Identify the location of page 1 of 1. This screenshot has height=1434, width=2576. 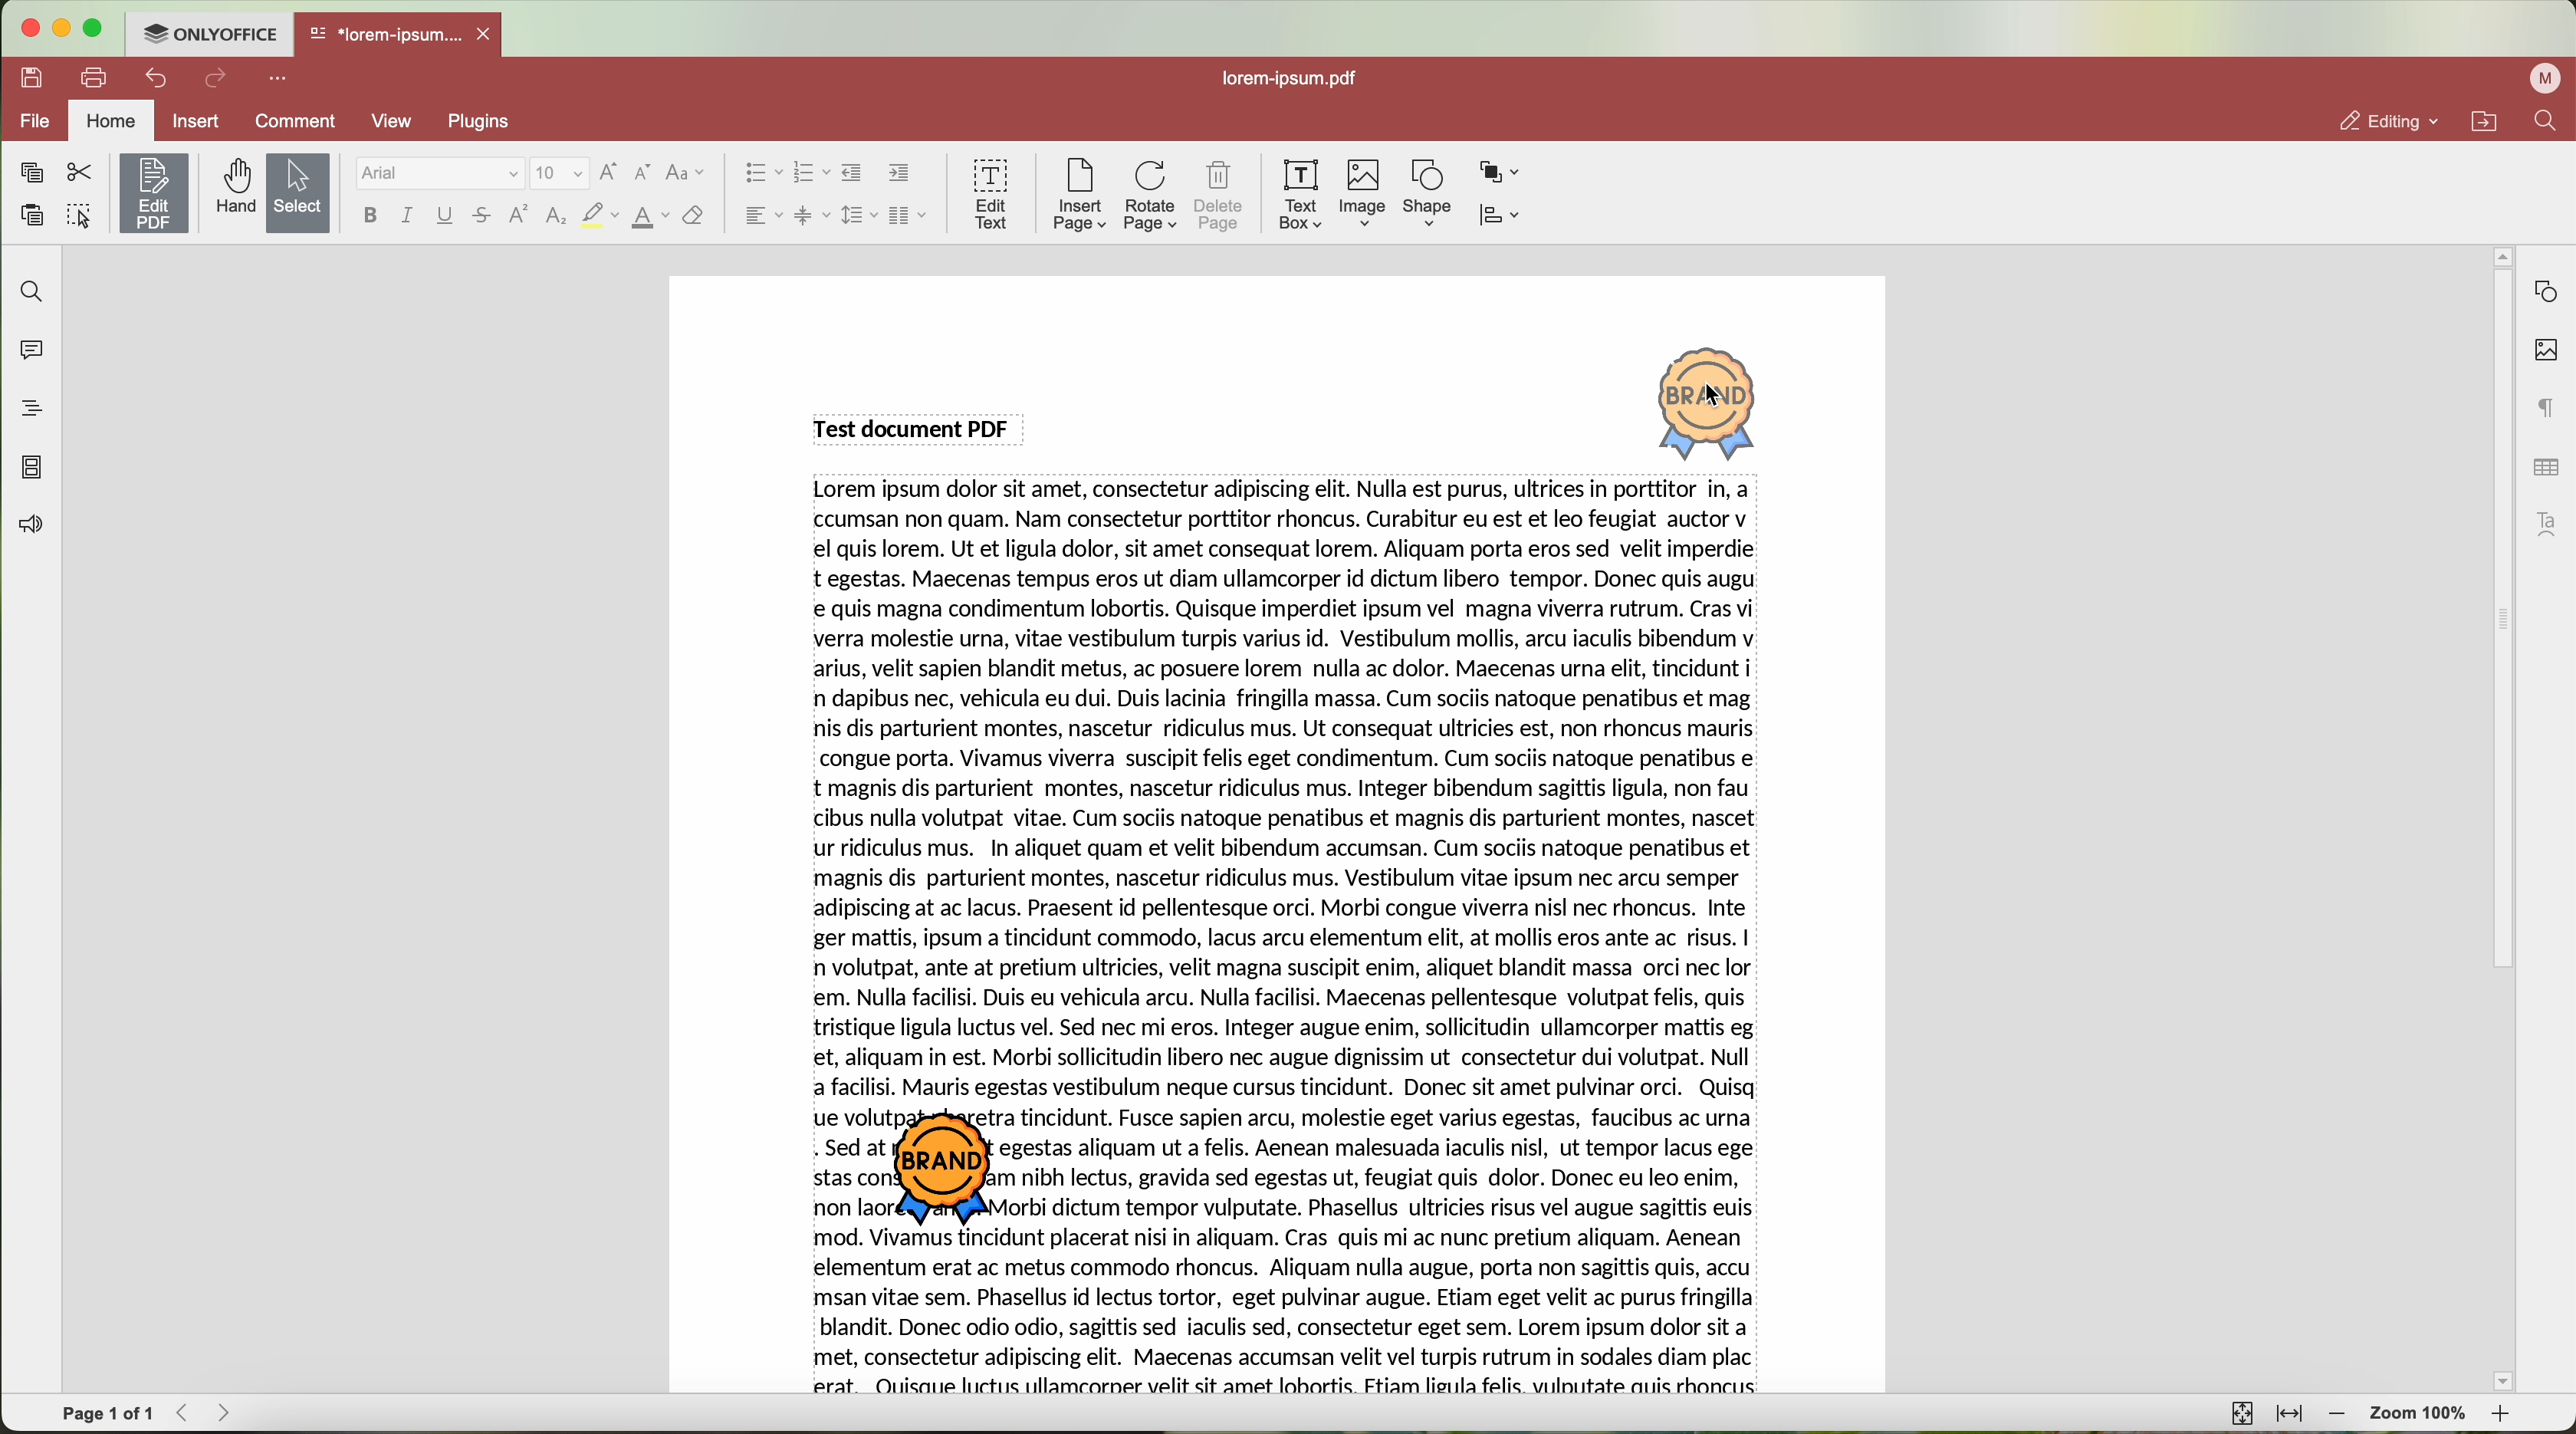
(108, 1414).